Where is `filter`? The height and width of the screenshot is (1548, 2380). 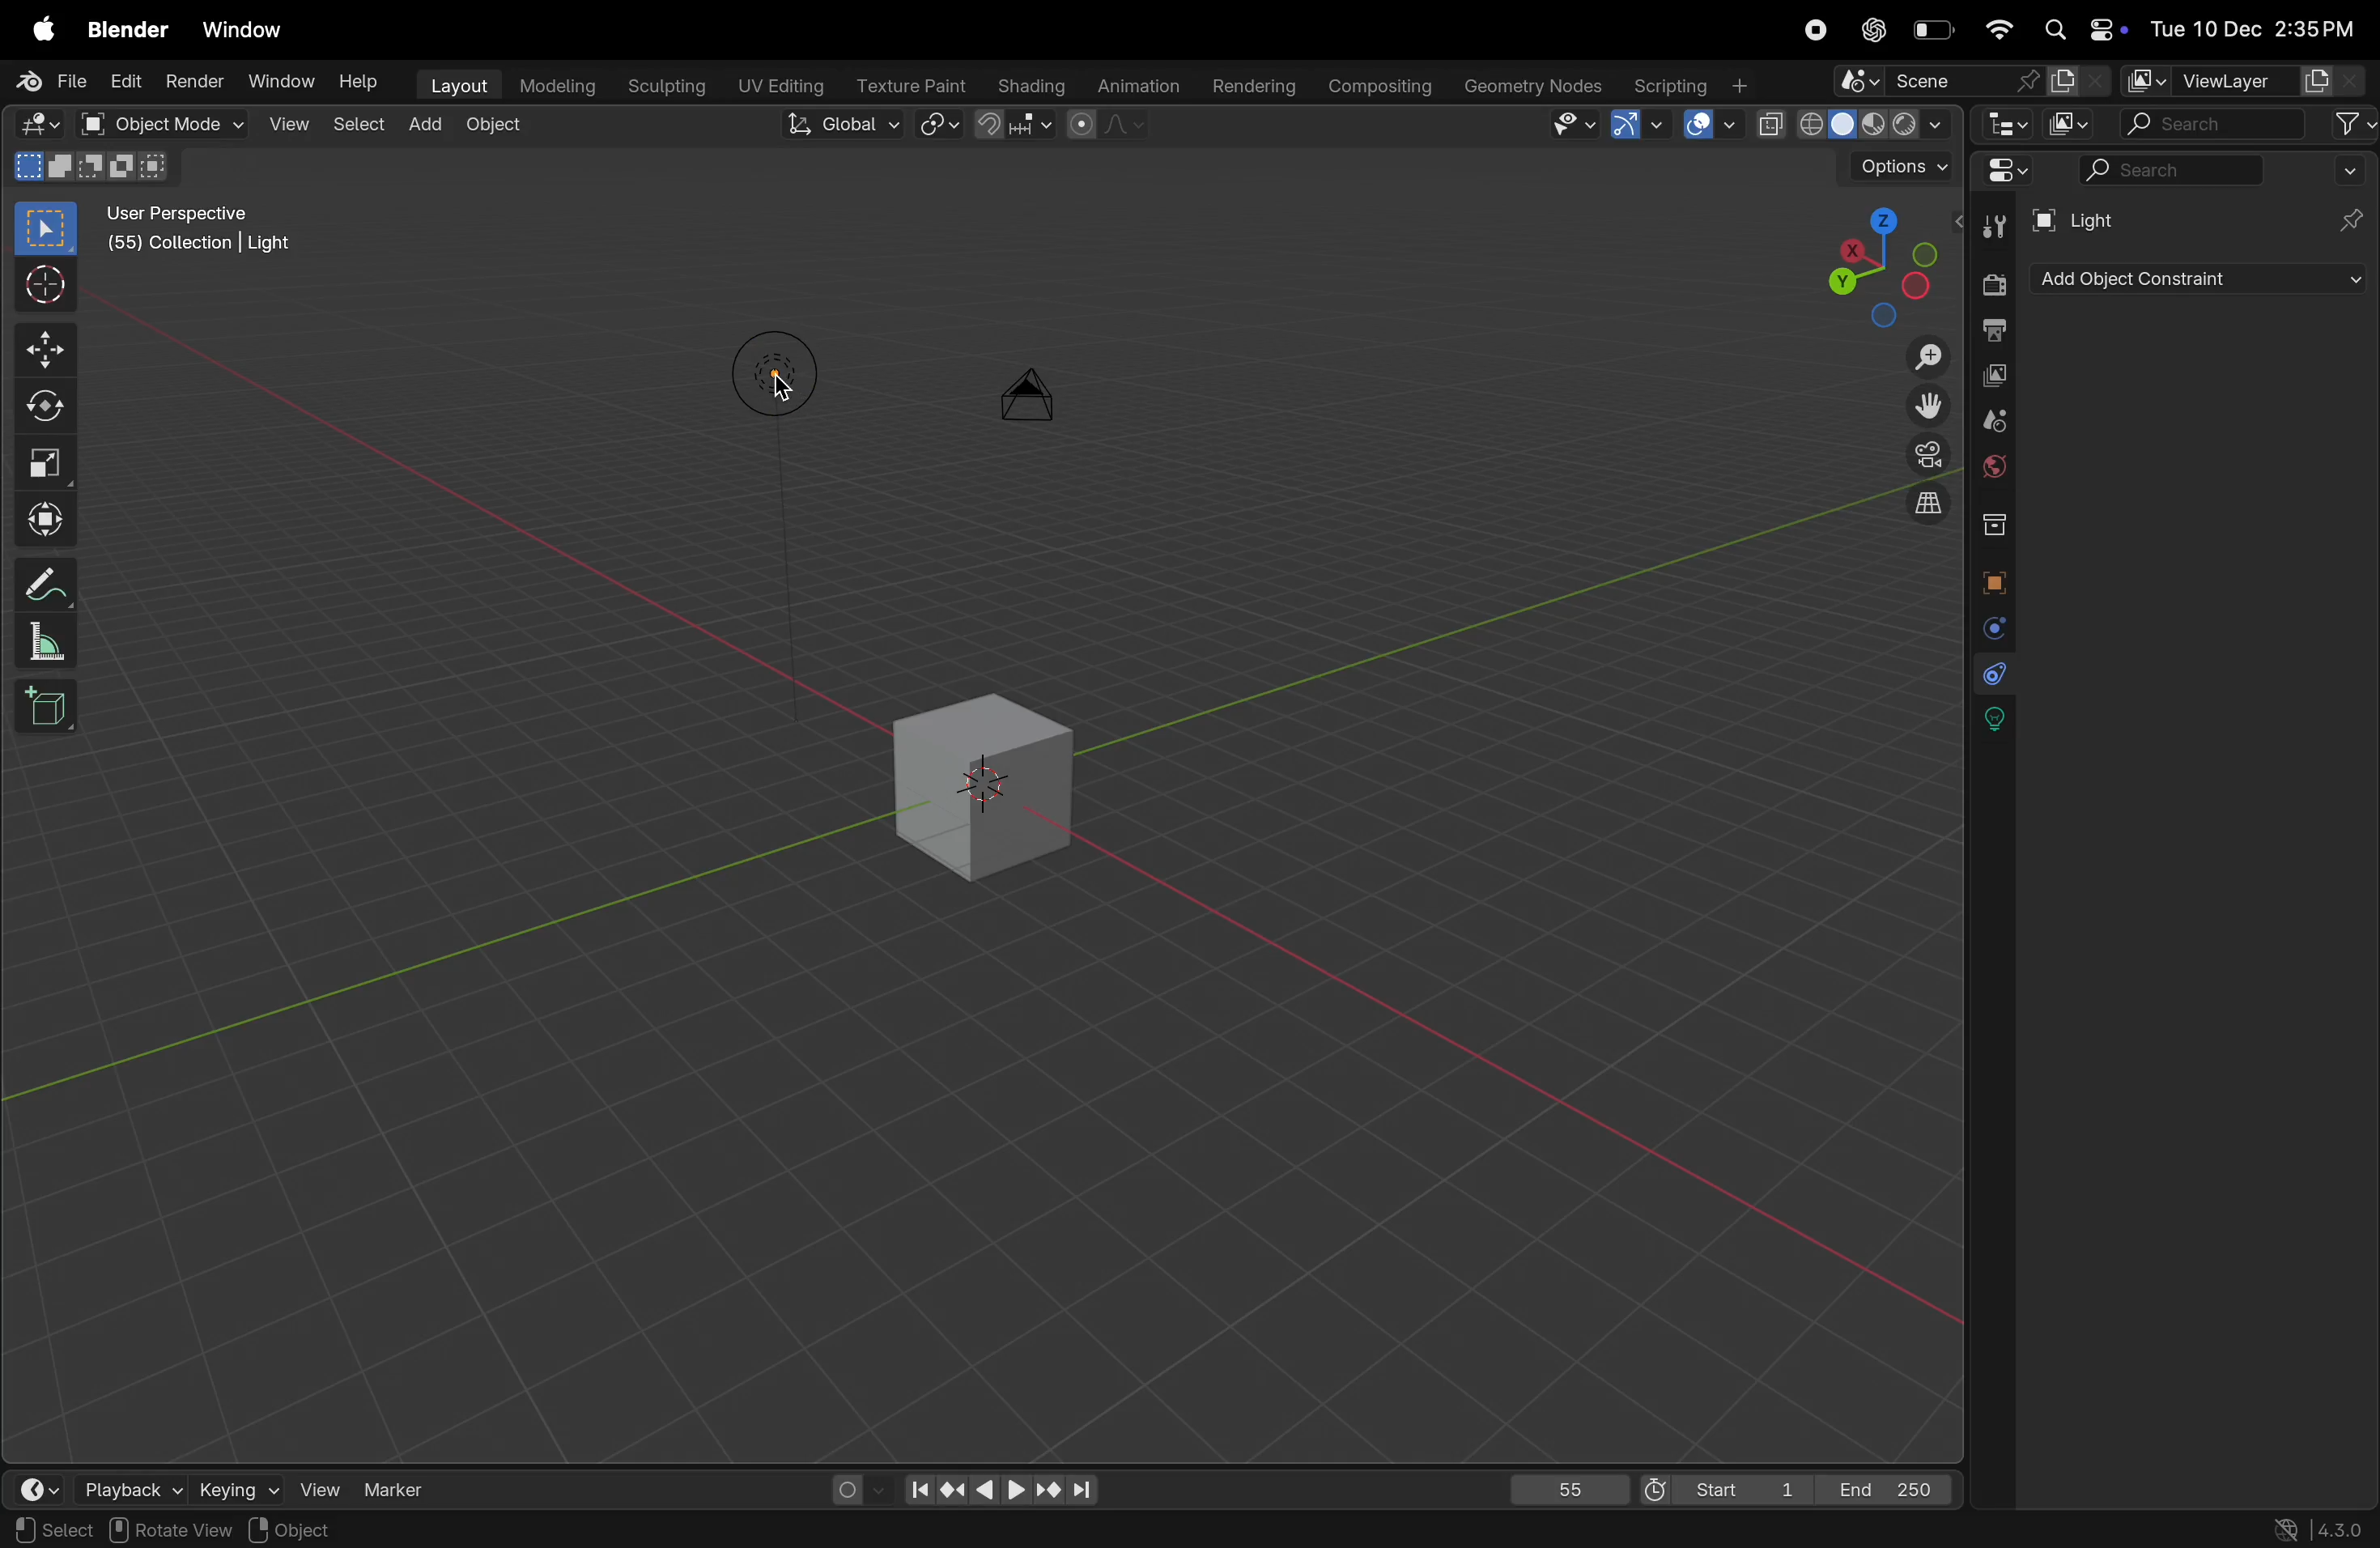
filter is located at coordinates (2352, 123).